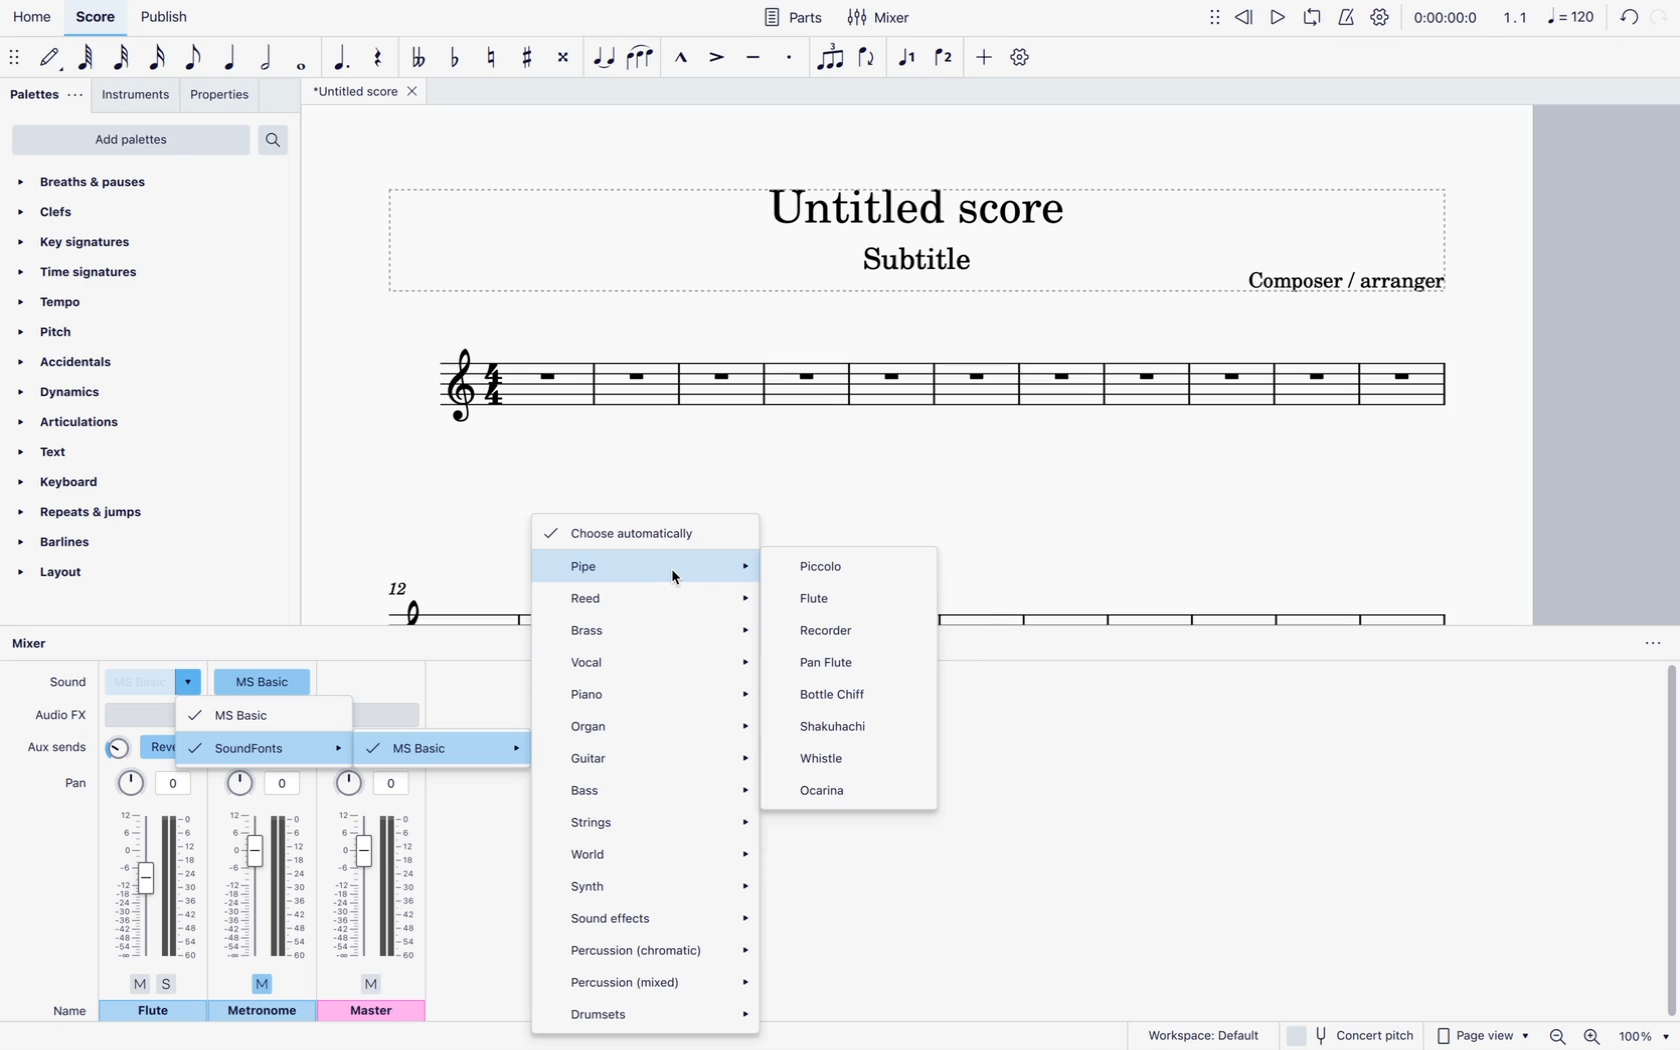 The image size is (1680, 1050). What do you see at coordinates (70, 481) in the screenshot?
I see `keyboard` at bounding box center [70, 481].